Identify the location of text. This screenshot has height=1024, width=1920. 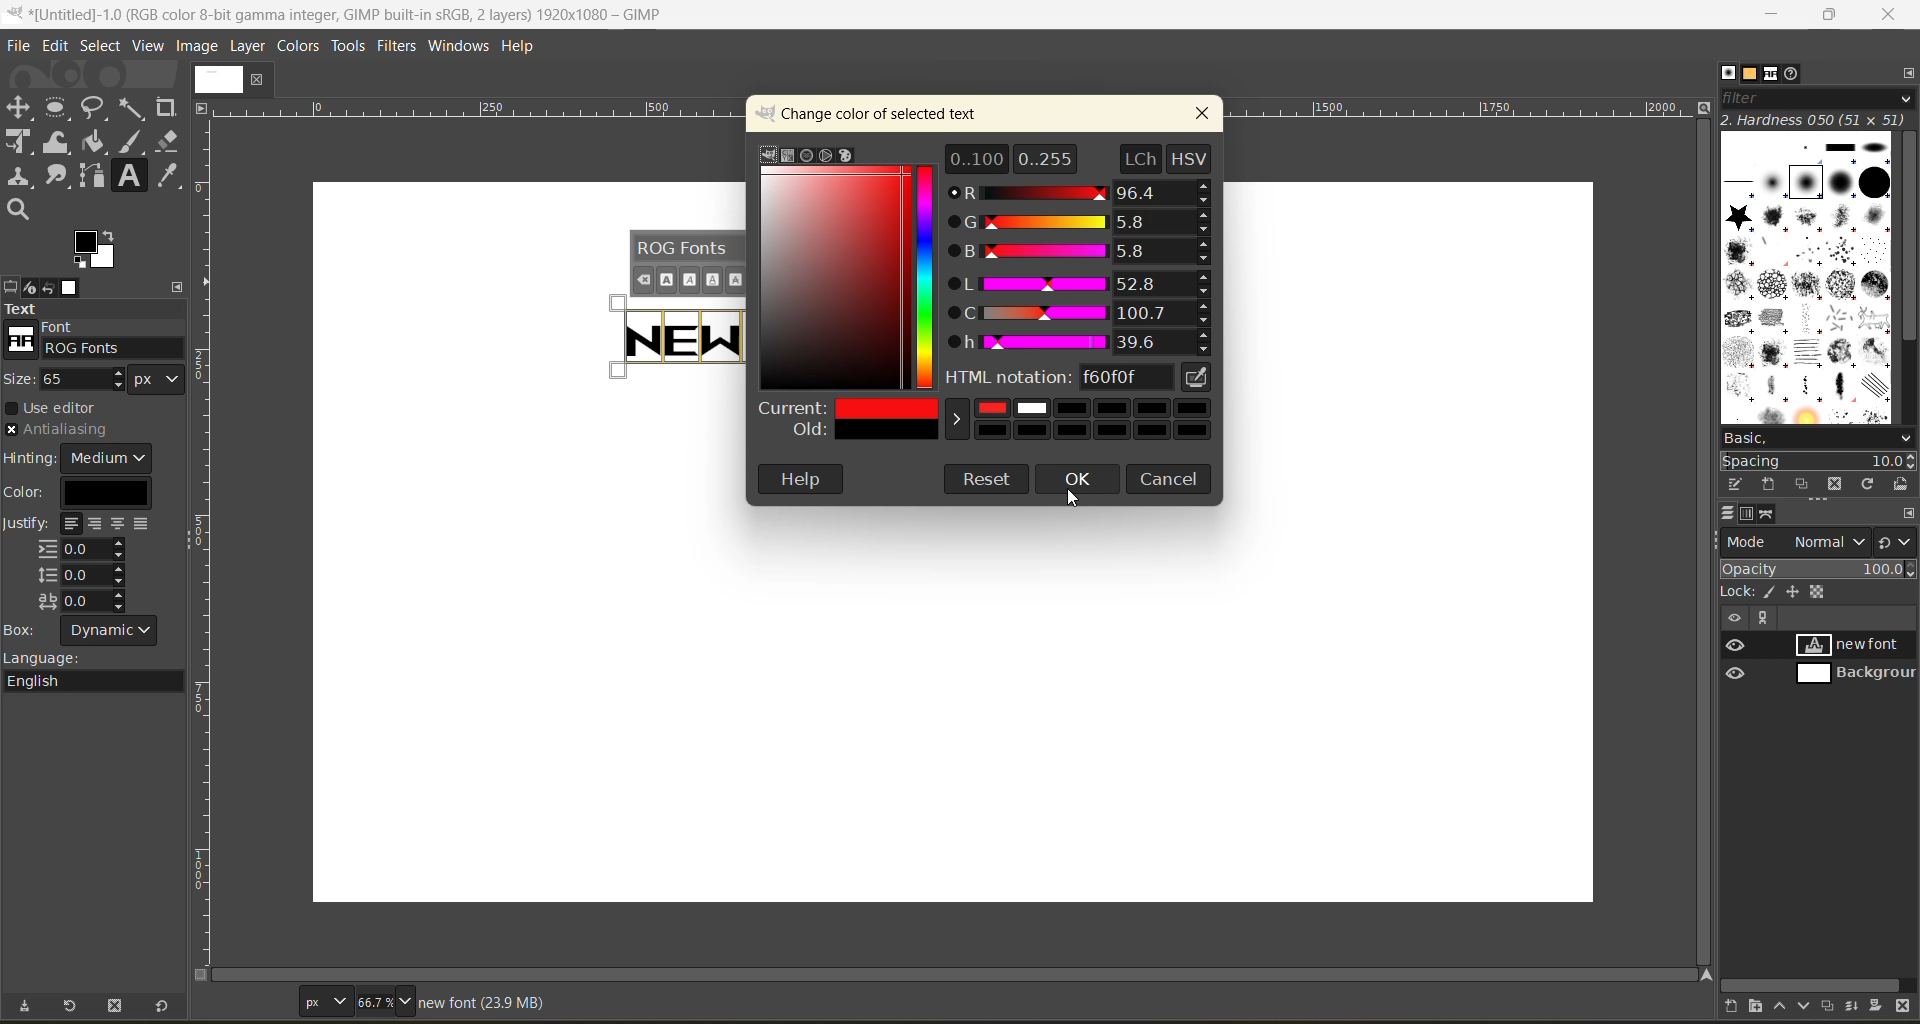
(93, 309).